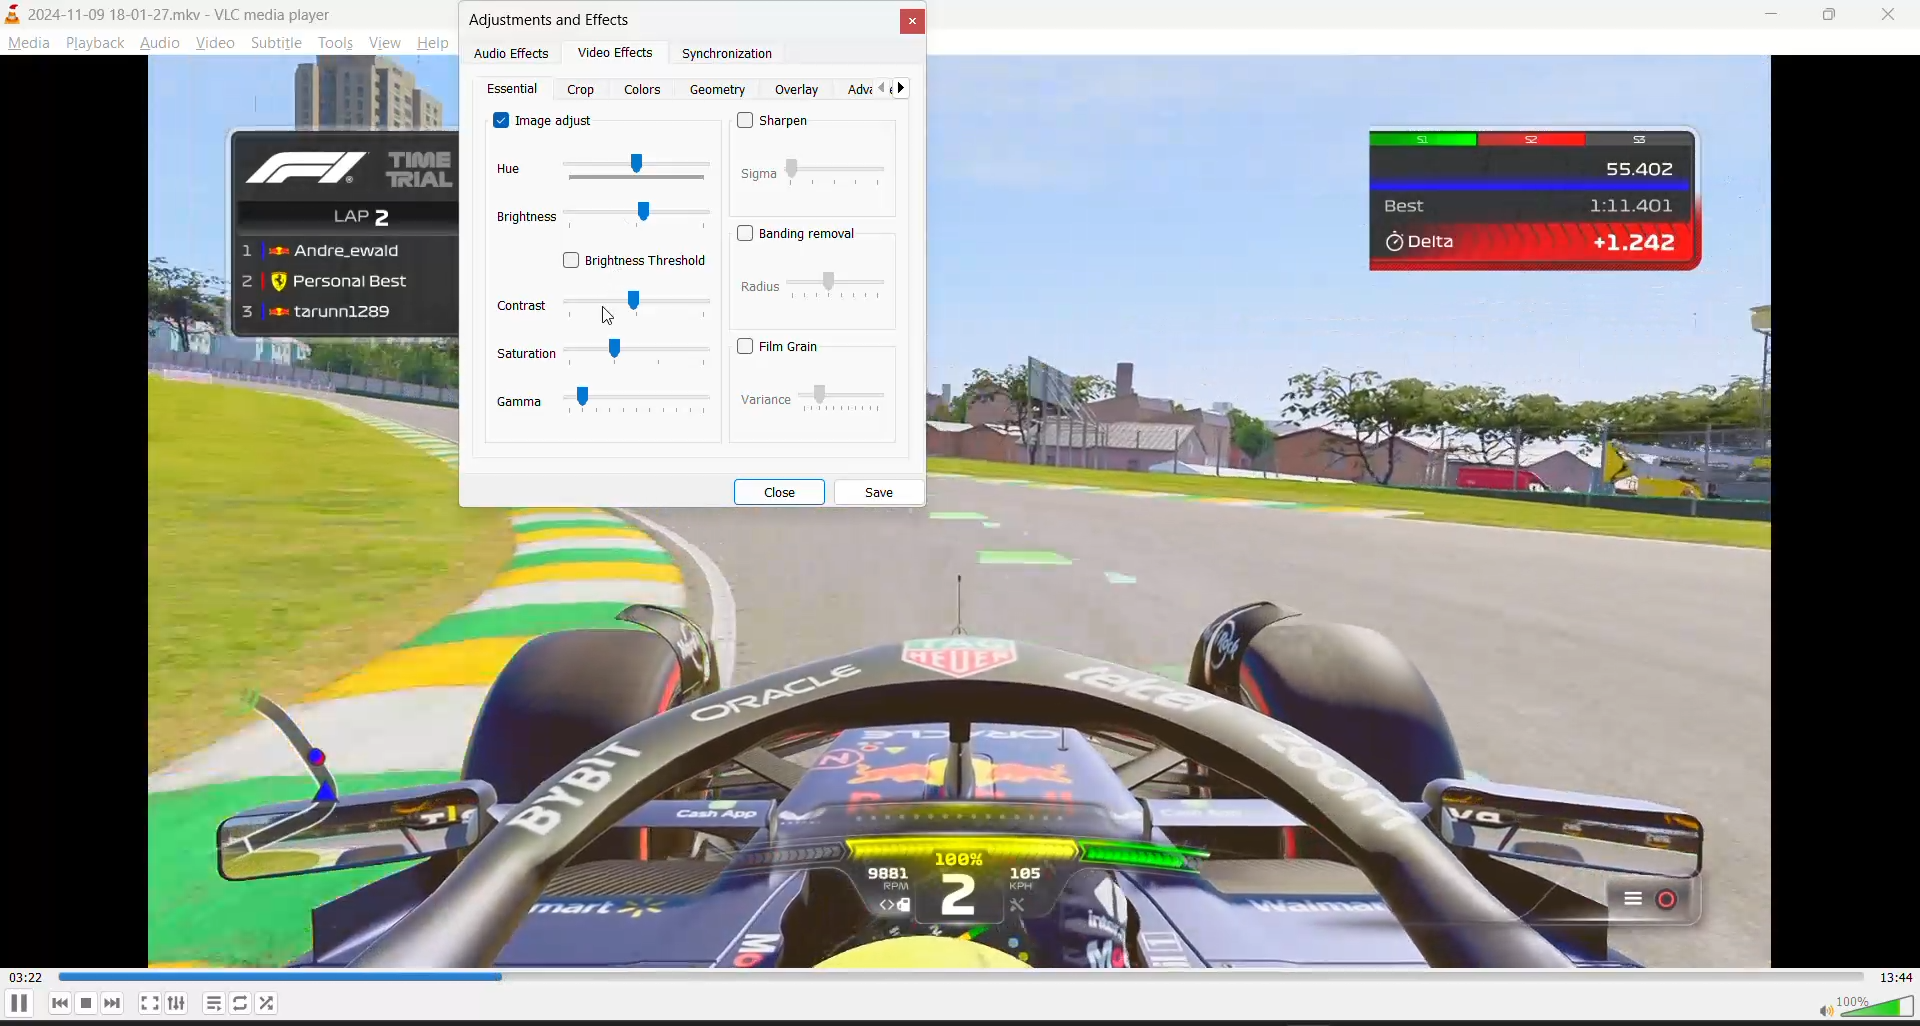 The height and width of the screenshot is (1026, 1920). Describe the element at coordinates (546, 119) in the screenshot. I see `image adjust` at that location.